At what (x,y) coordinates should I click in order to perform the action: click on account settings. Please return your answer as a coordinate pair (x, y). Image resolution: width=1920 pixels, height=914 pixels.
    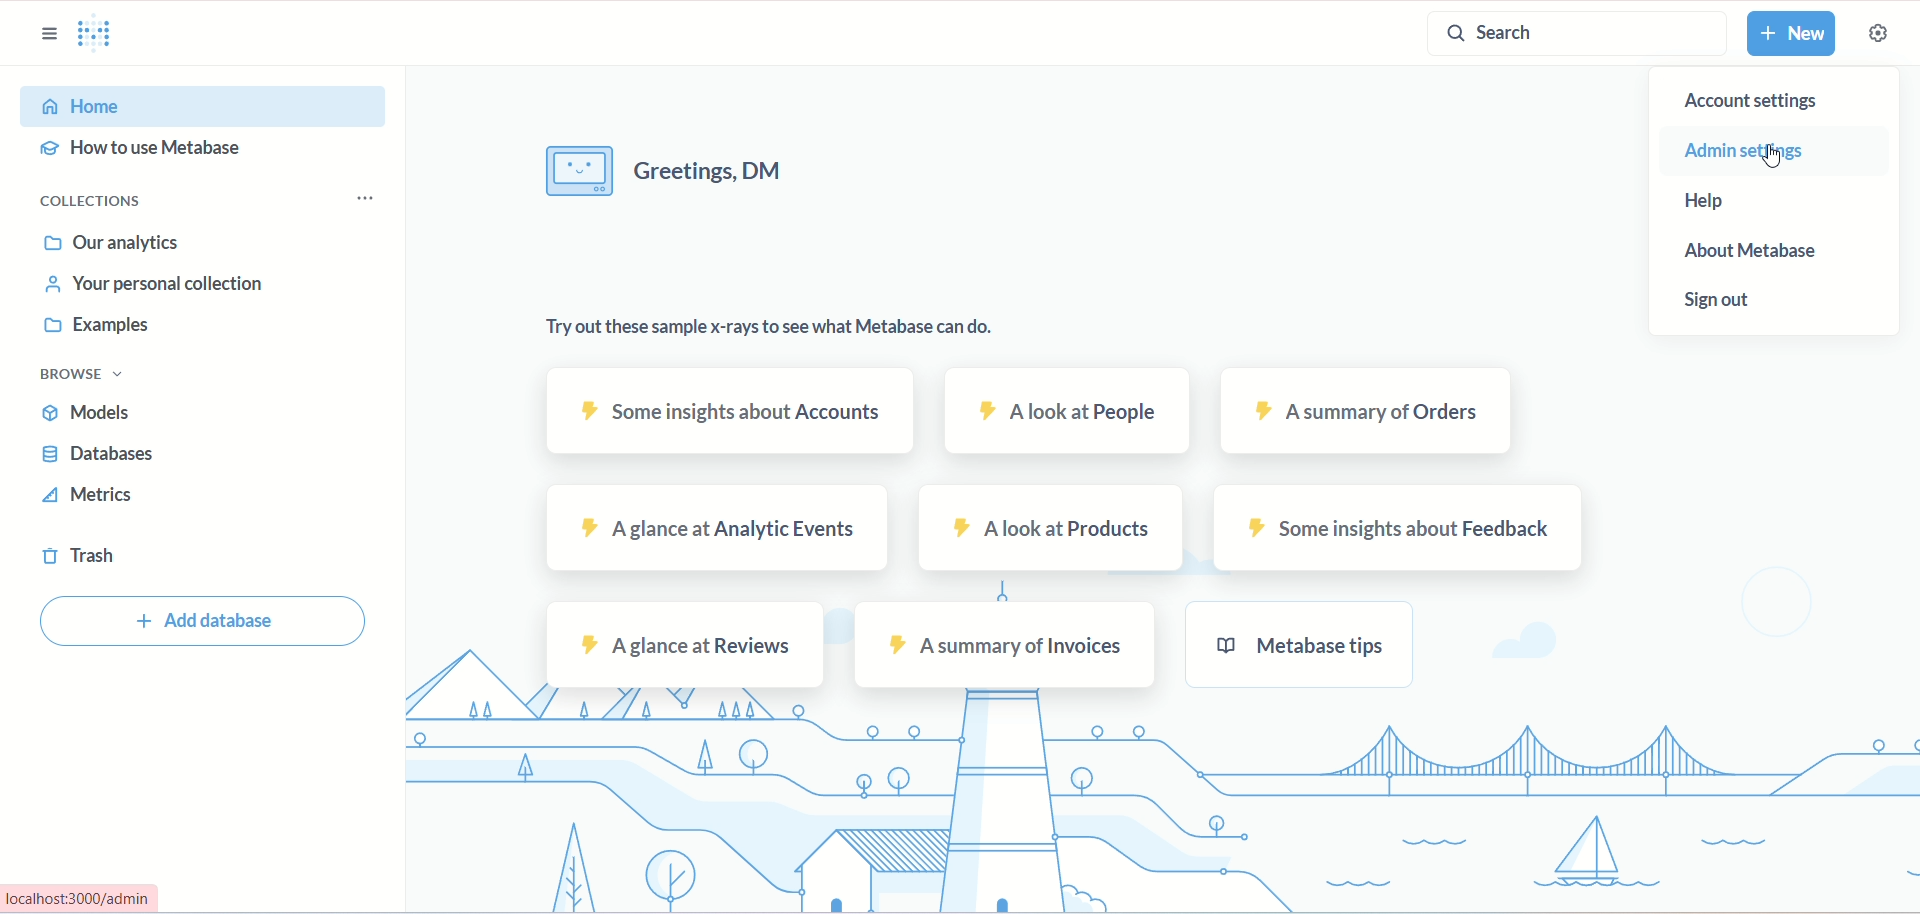
    Looking at the image, I should click on (1762, 97).